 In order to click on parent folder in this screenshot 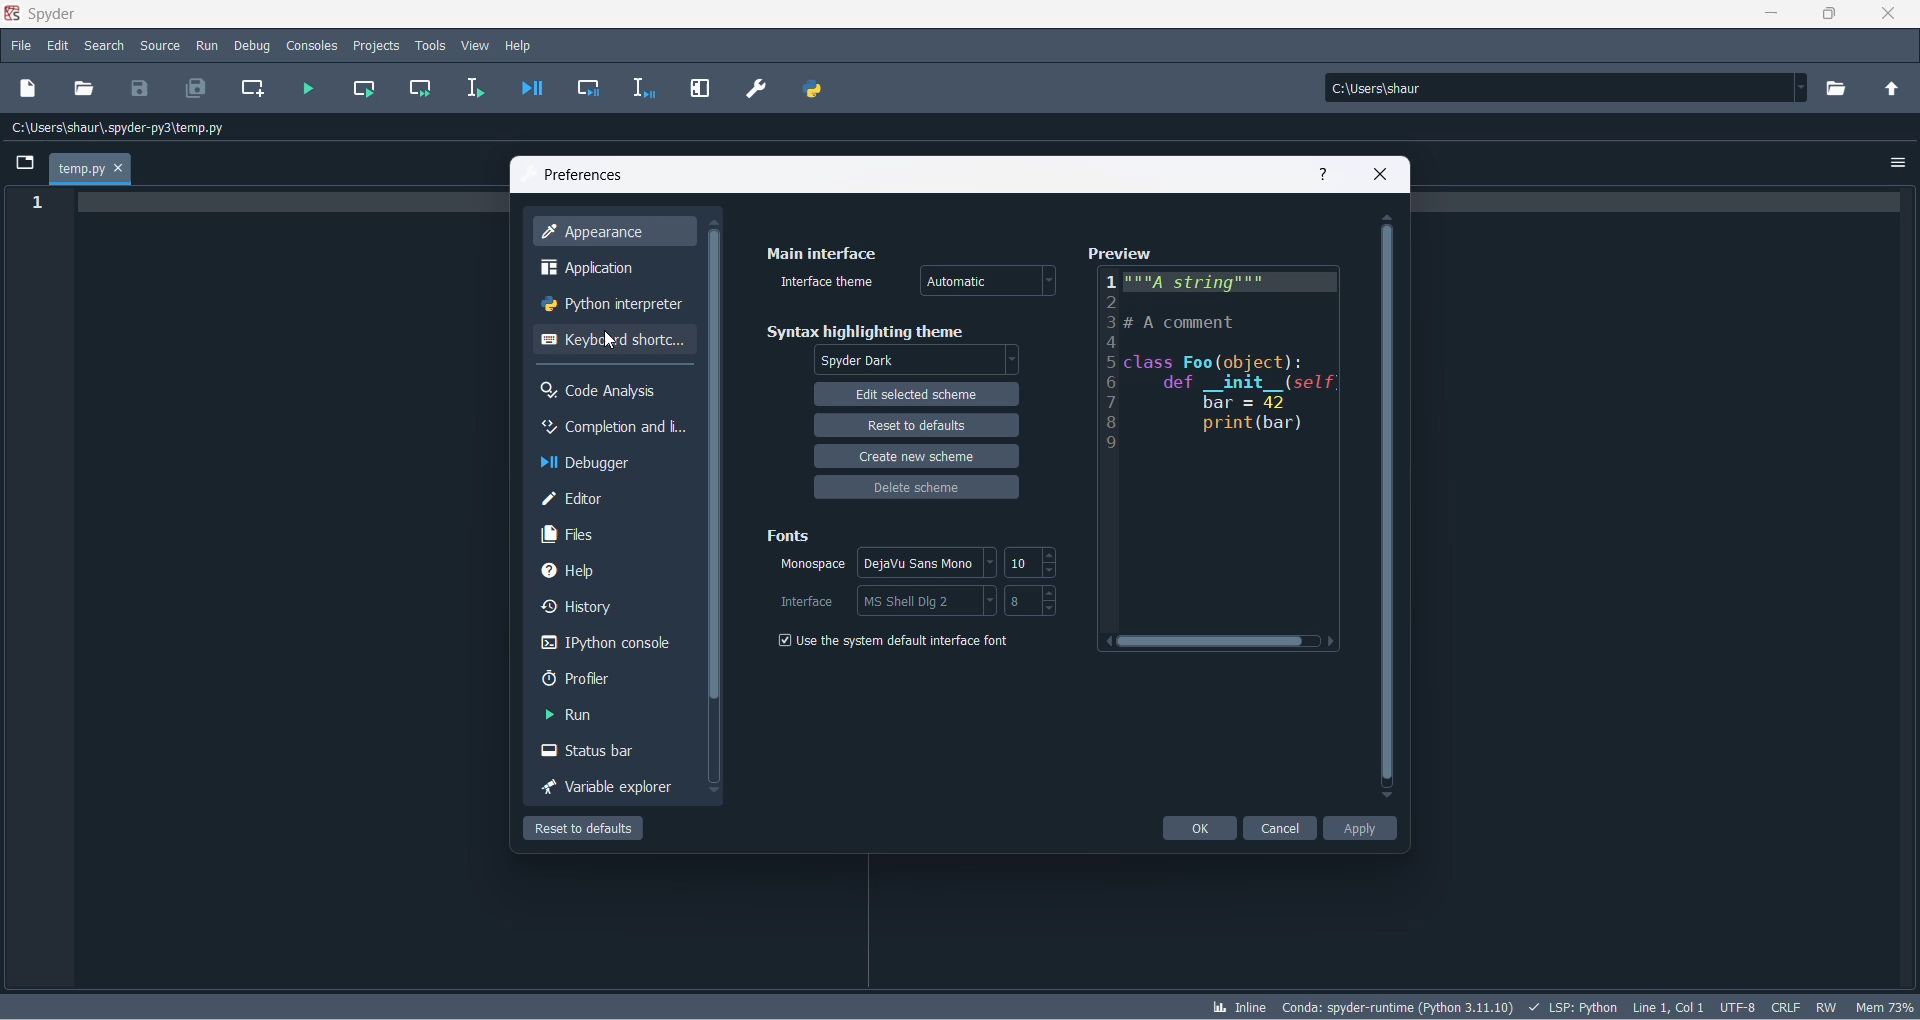, I will do `click(1894, 90)`.